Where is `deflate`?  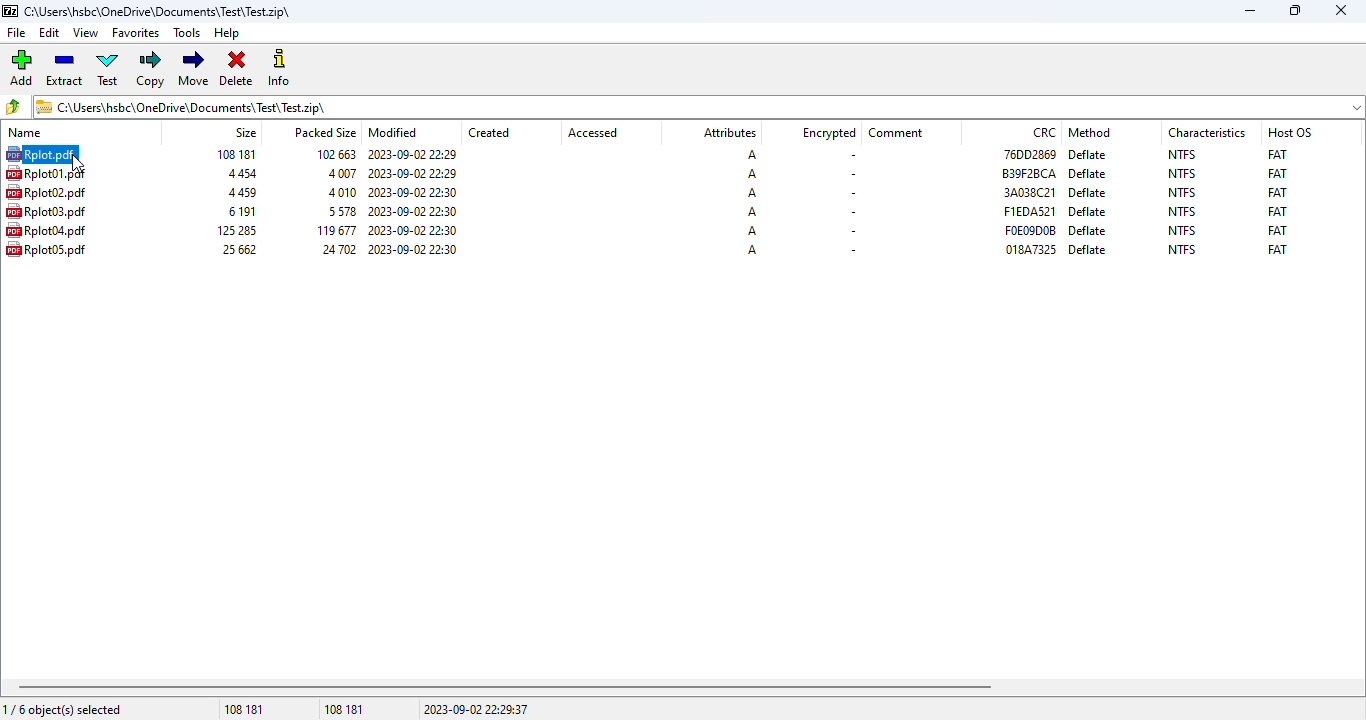
deflate is located at coordinates (1088, 192).